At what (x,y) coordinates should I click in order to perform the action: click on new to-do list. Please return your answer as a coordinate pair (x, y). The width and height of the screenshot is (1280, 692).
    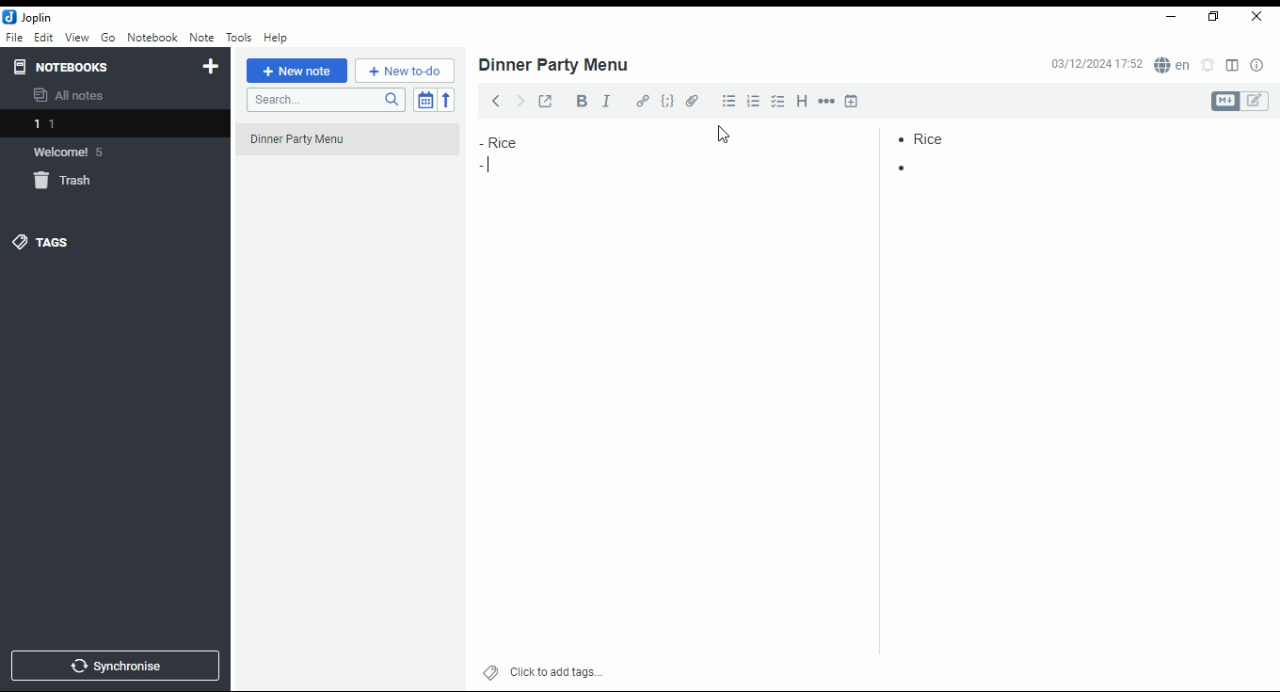
    Looking at the image, I should click on (405, 71).